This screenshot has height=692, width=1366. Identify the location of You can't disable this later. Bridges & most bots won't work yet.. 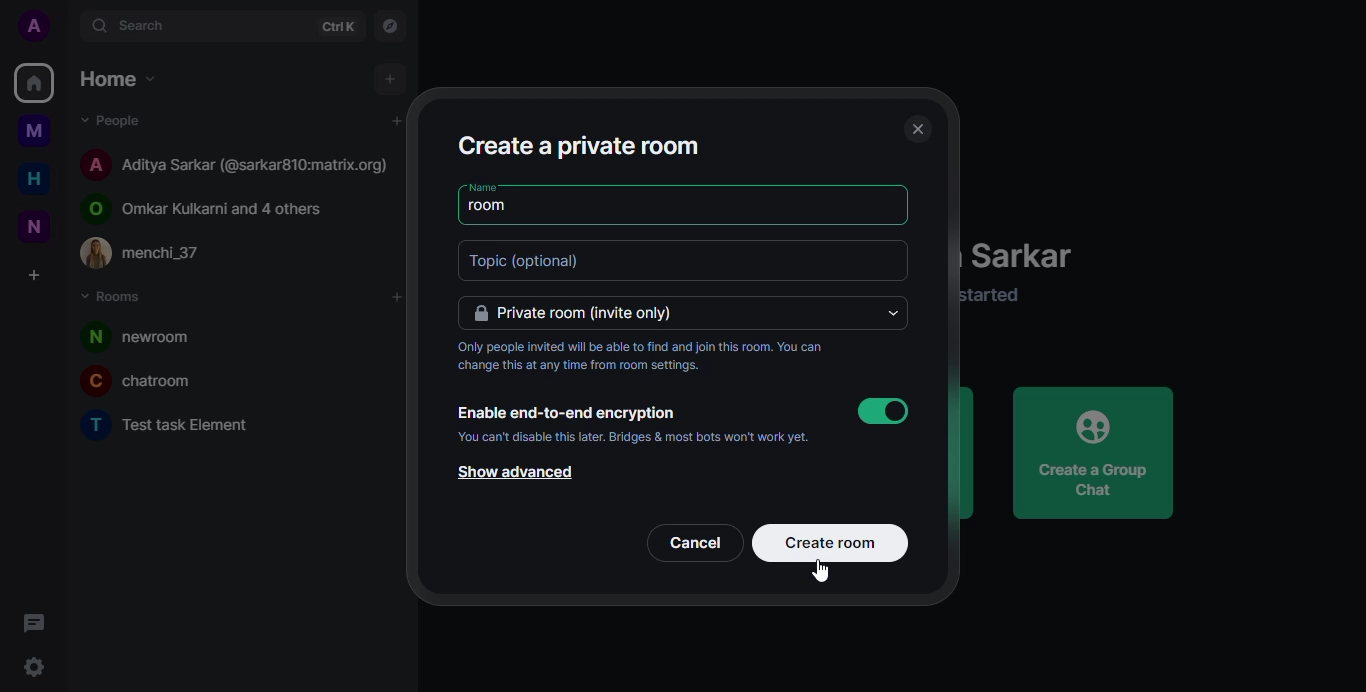
(634, 438).